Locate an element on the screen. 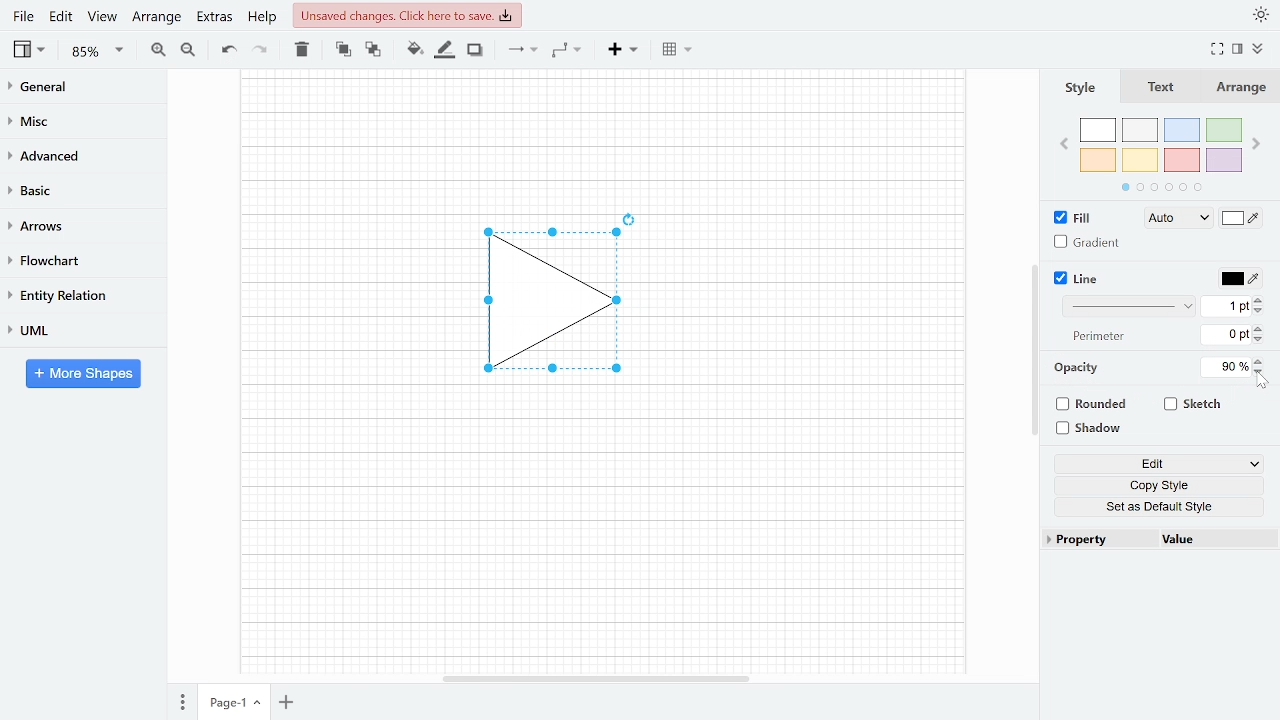 The height and width of the screenshot is (720, 1280). Gradient is located at coordinates (1088, 242).